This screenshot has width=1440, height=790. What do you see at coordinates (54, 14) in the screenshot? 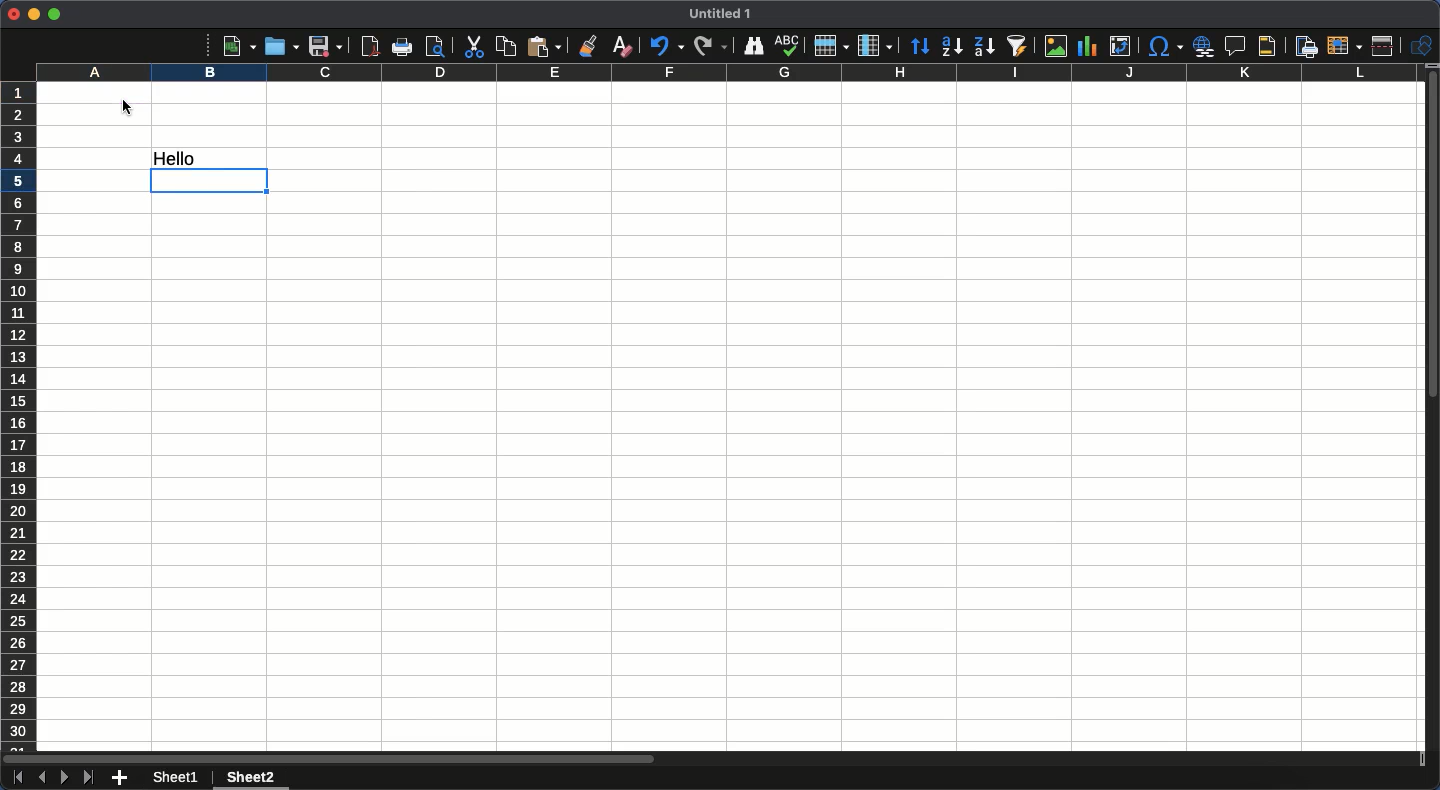
I see `Maximize` at bounding box center [54, 14].